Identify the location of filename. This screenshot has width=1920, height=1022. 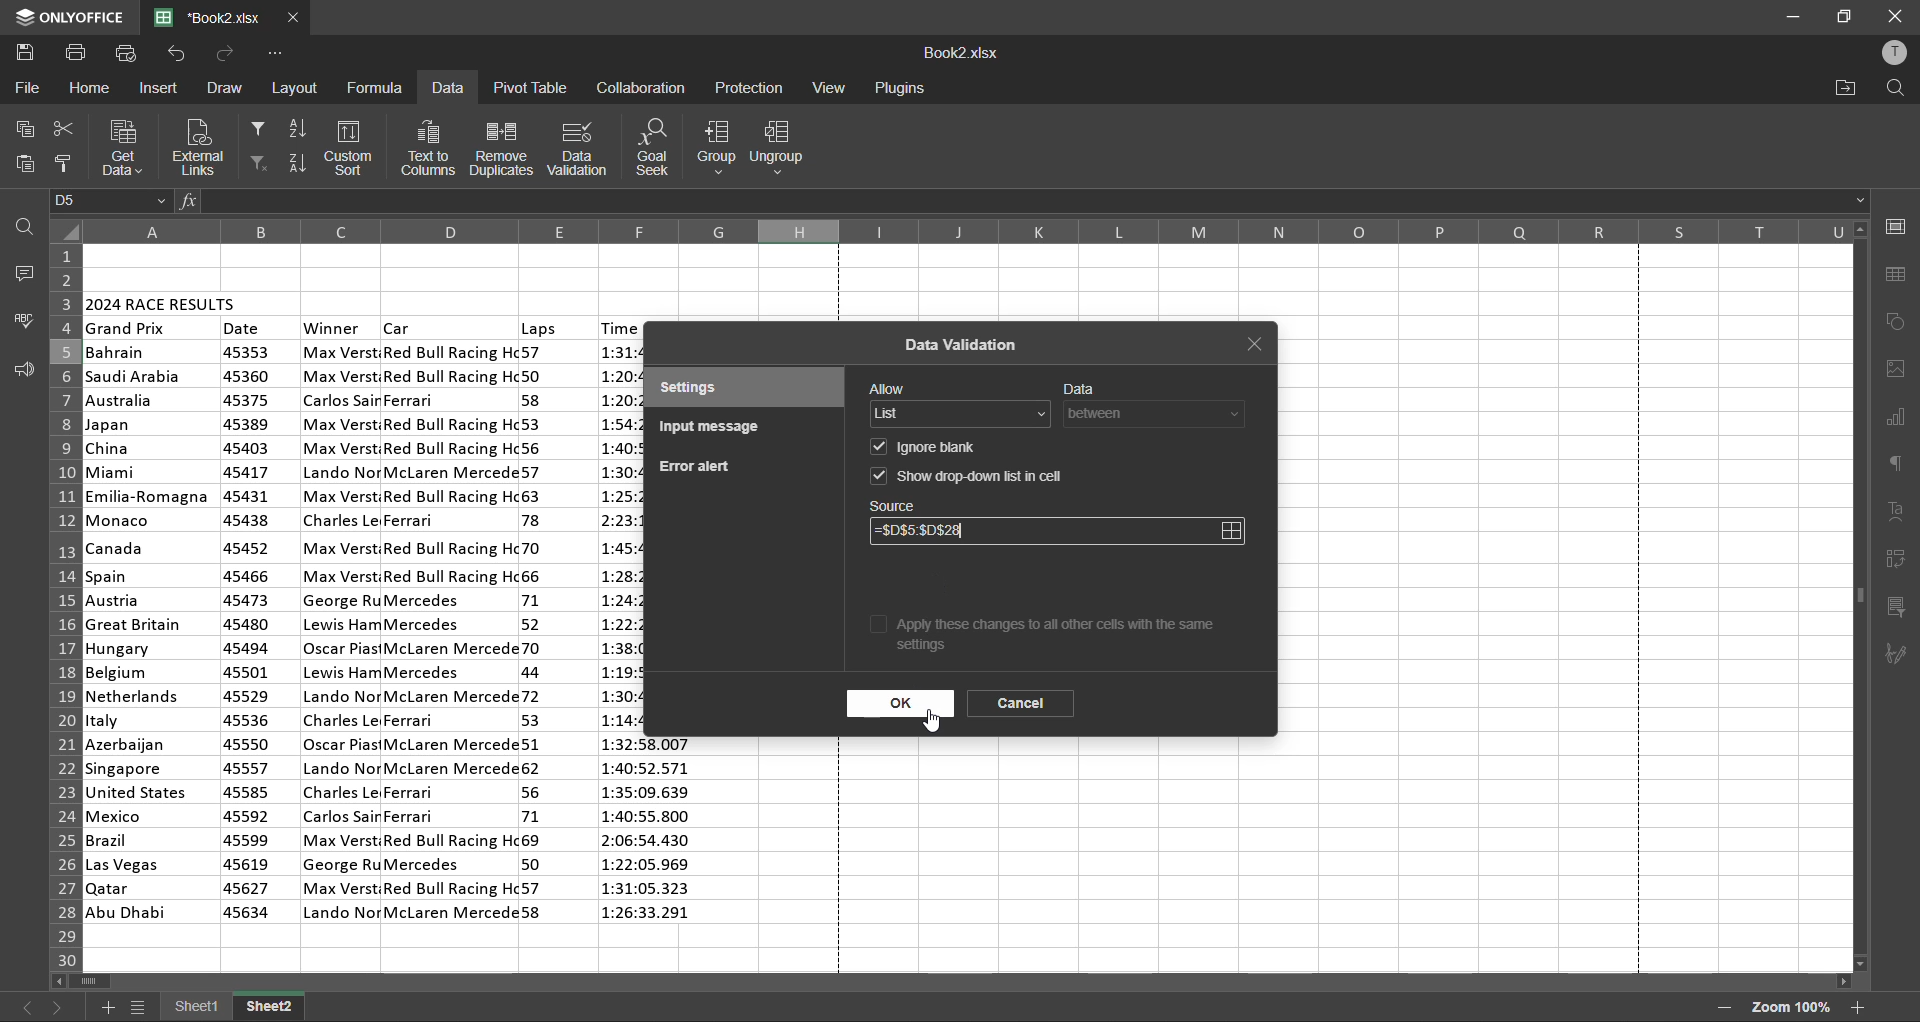
(215, 16).